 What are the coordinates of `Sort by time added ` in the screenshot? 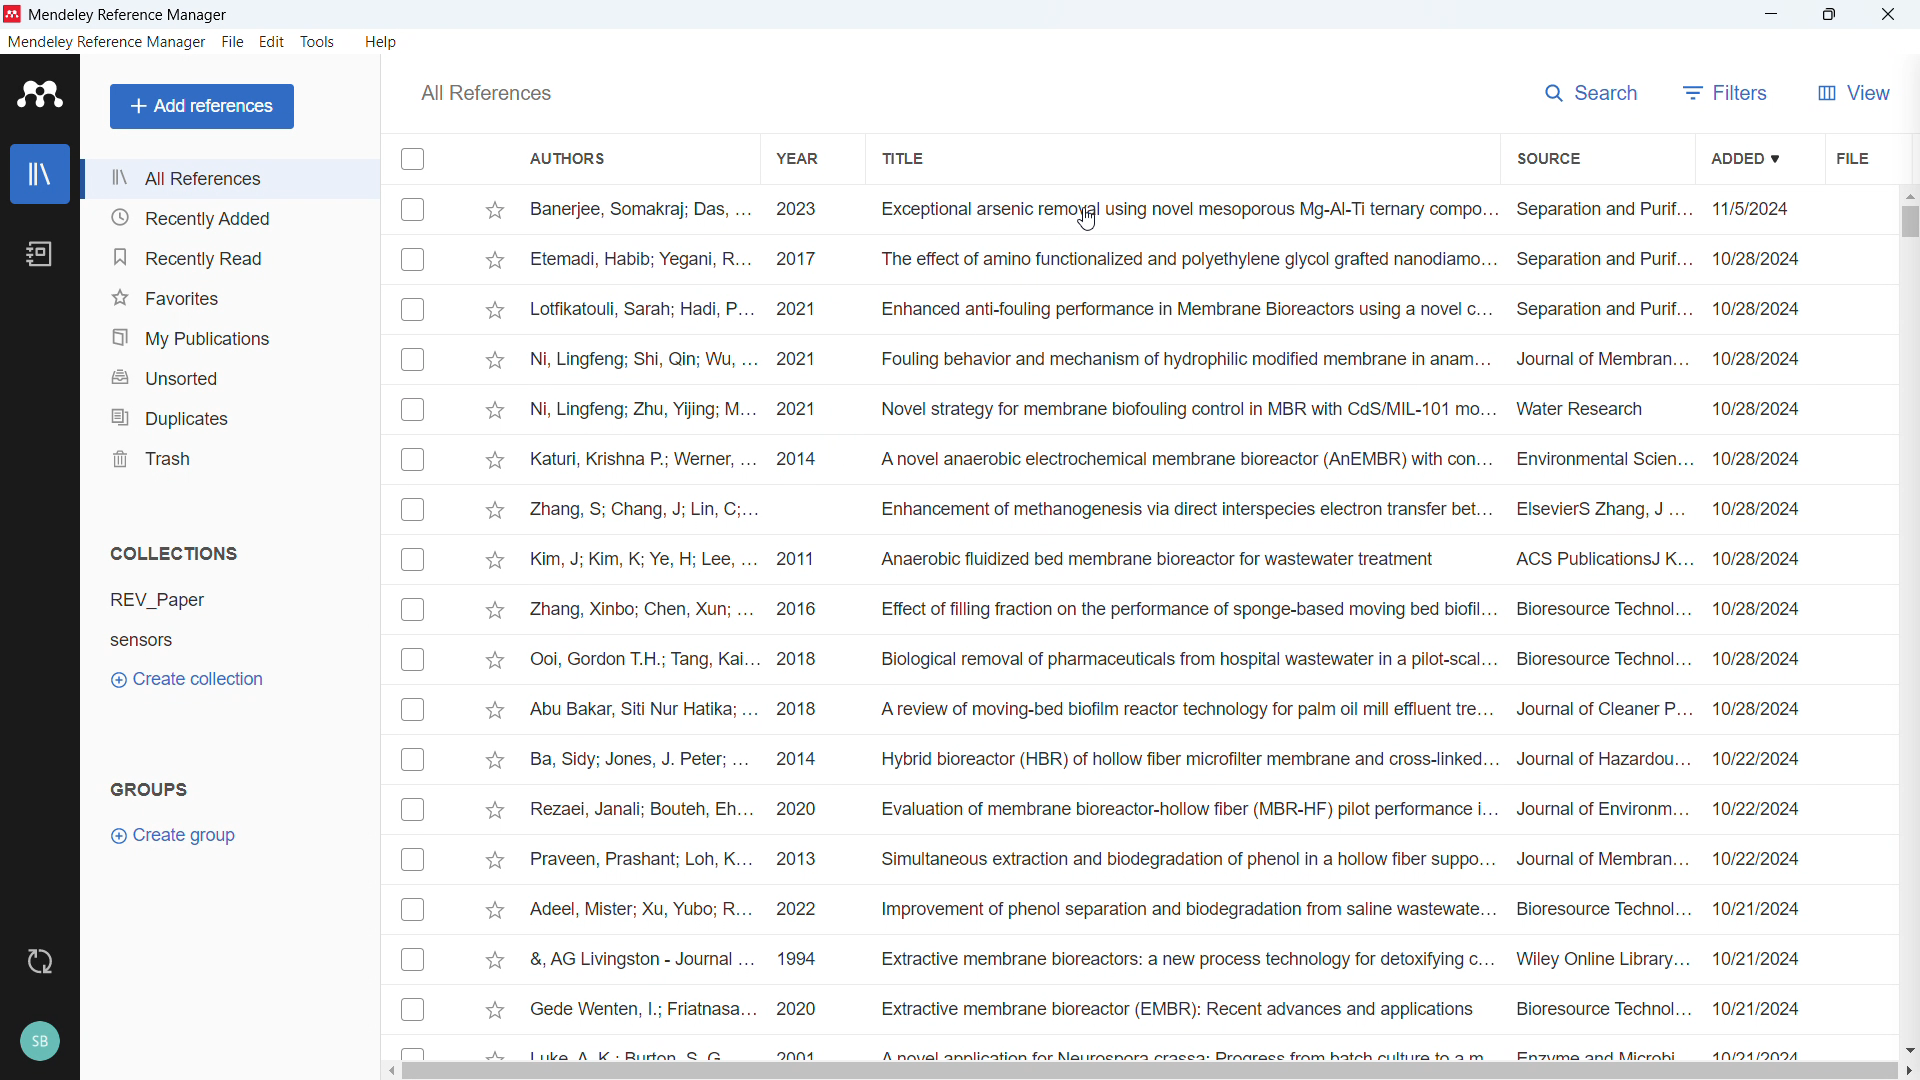 It's located at (1754, 158).